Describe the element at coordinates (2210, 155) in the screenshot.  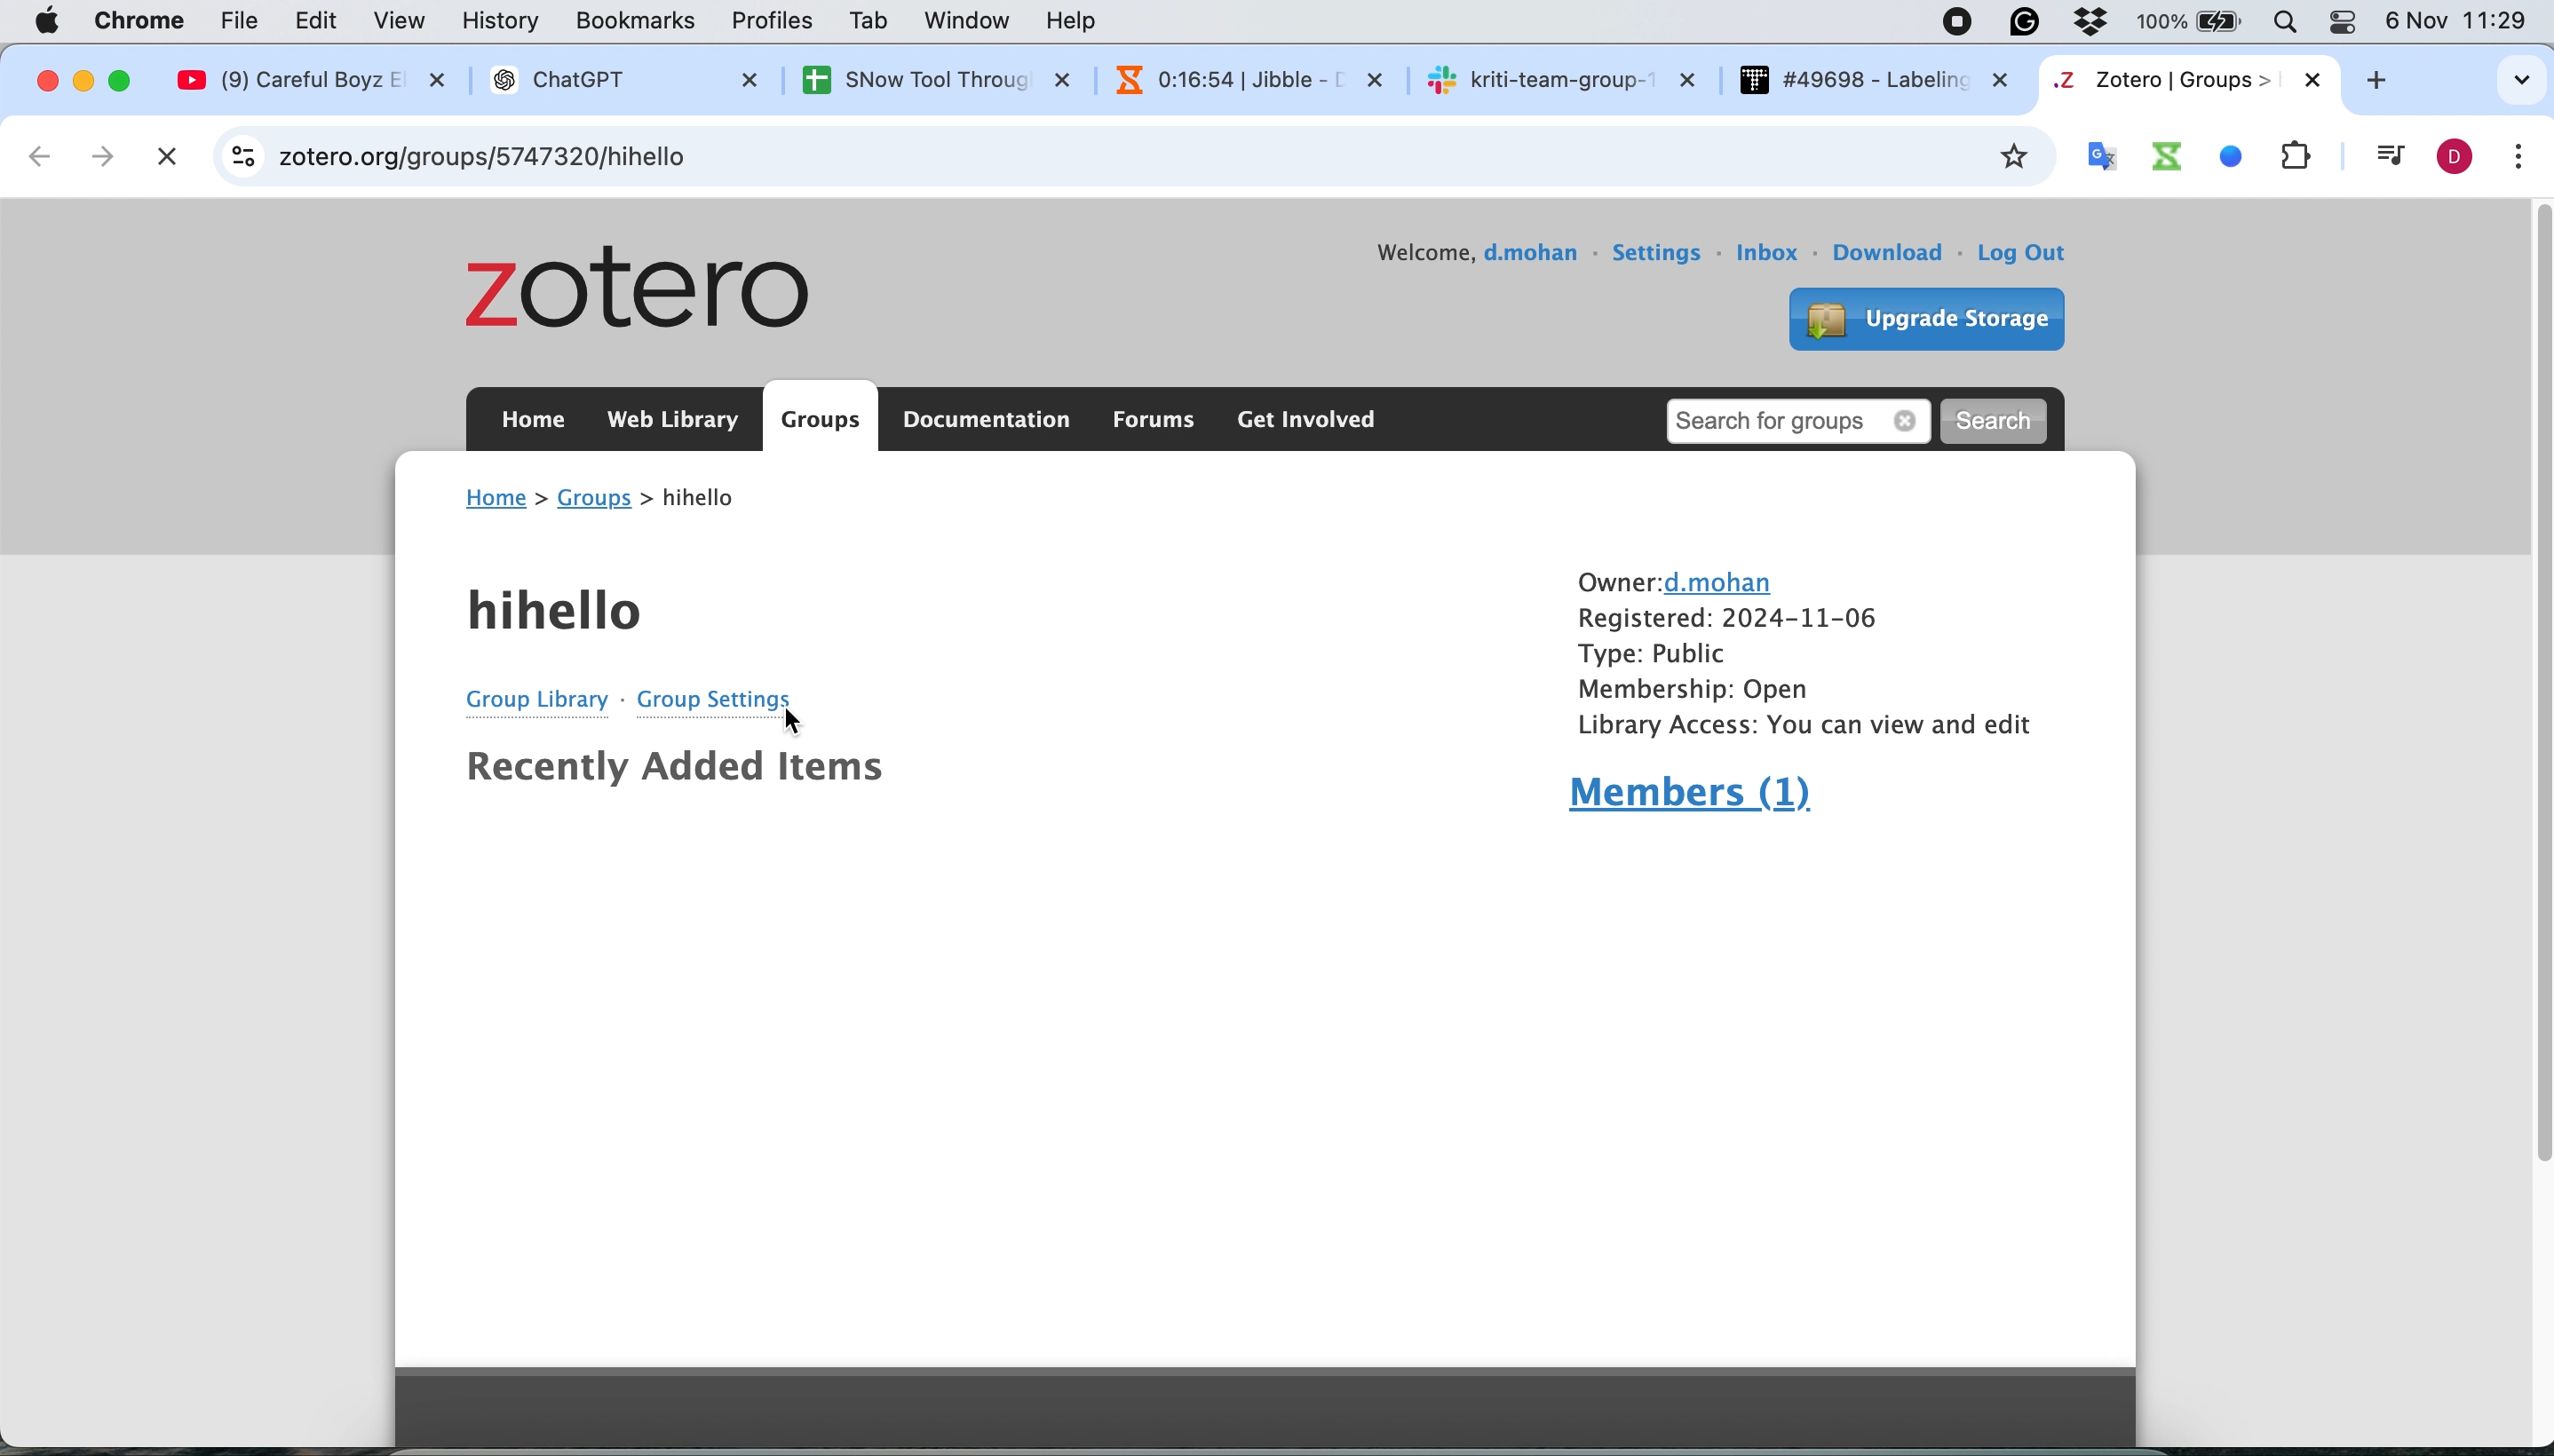
I see `system extensions` at that location.